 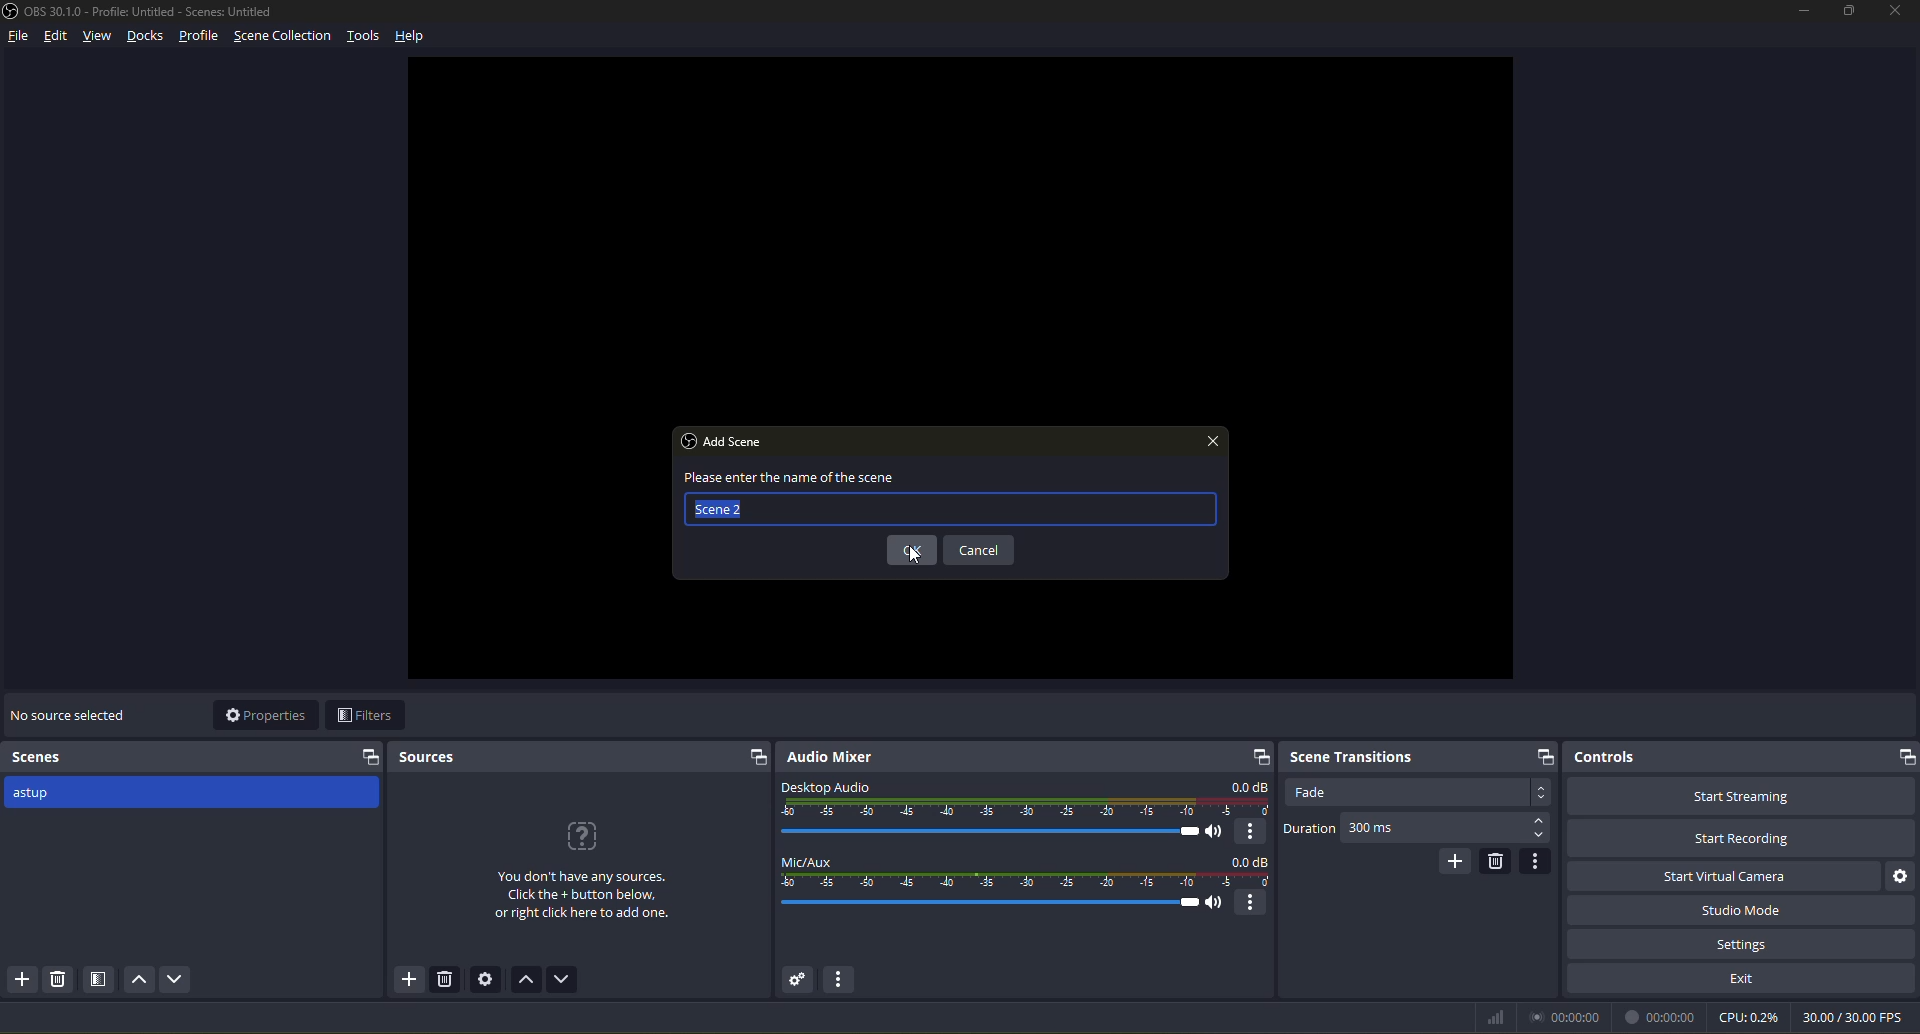 I want to click on add scenes, so click(x=22, y=979).